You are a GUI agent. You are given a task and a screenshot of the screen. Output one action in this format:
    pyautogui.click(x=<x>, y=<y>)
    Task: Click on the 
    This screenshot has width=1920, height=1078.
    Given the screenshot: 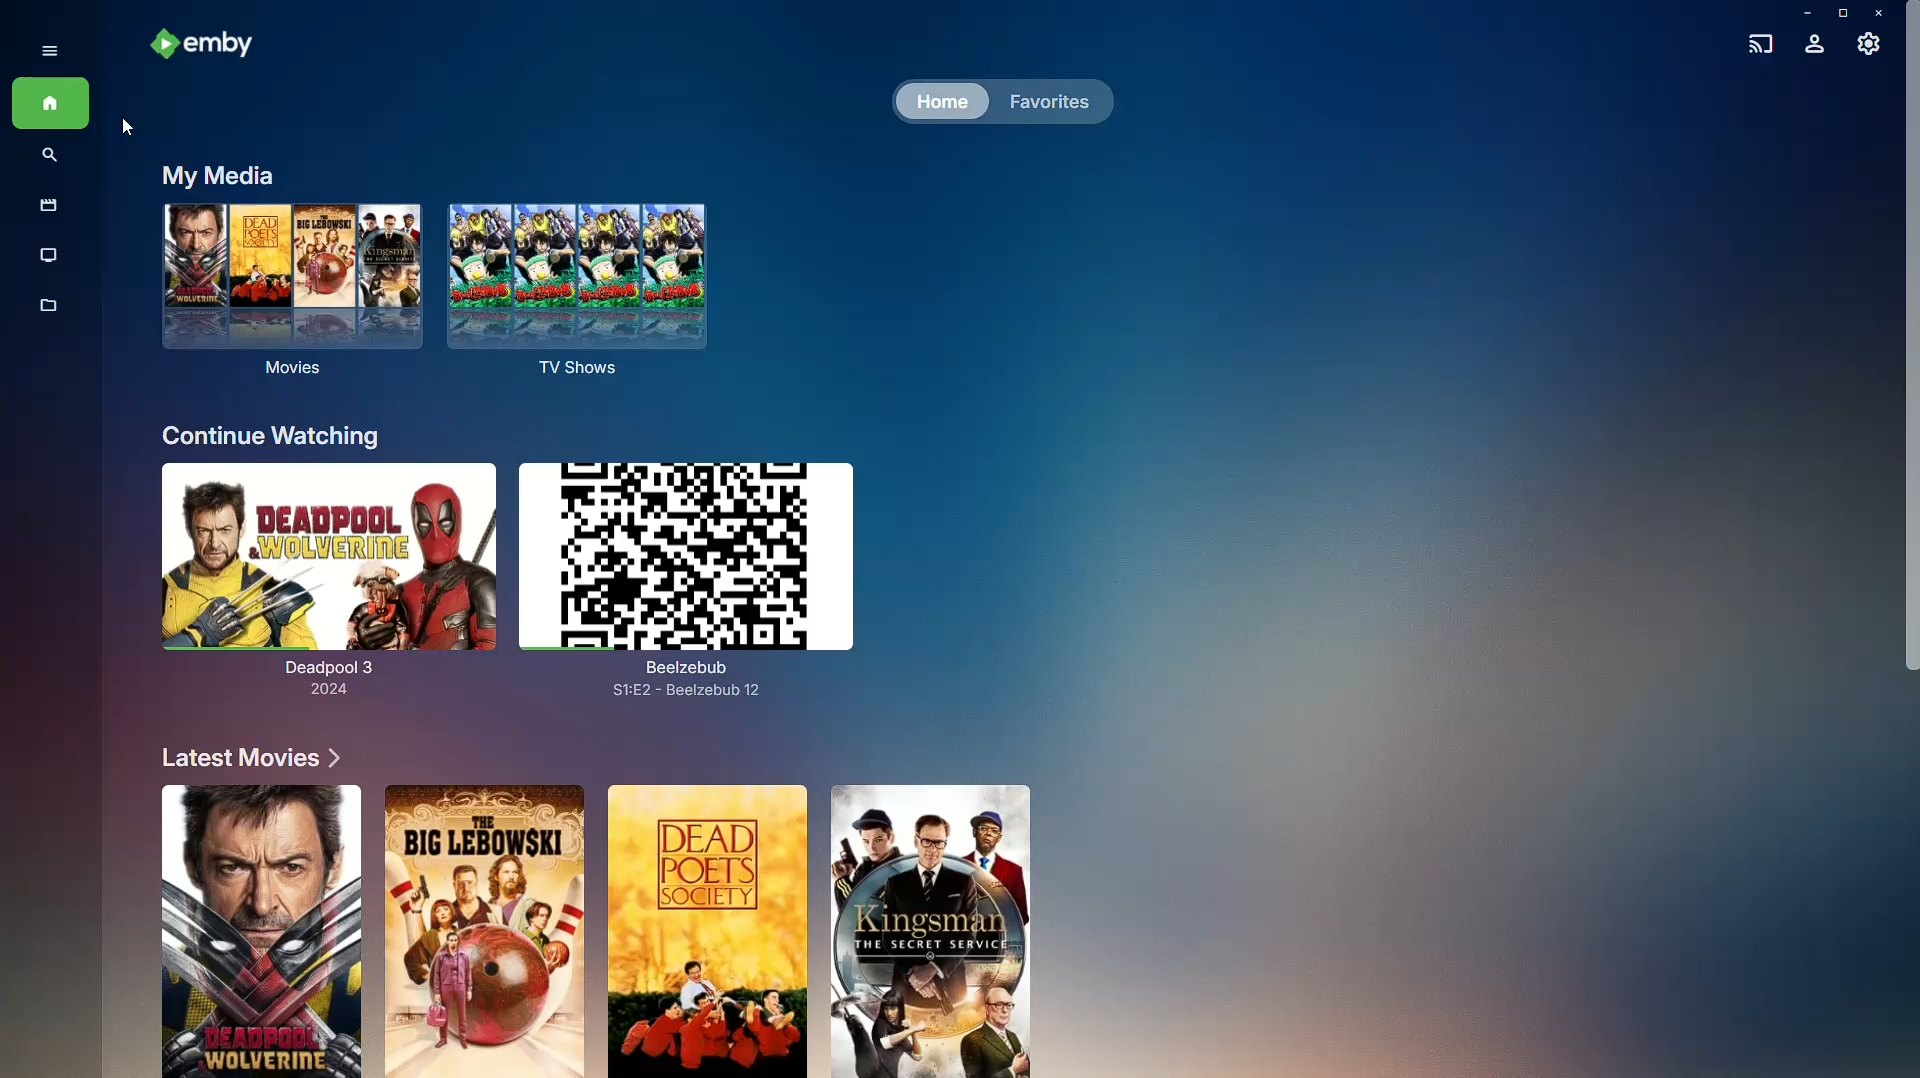 What is the action you would take?
    pyautogui.click(x=937, y=929)
    